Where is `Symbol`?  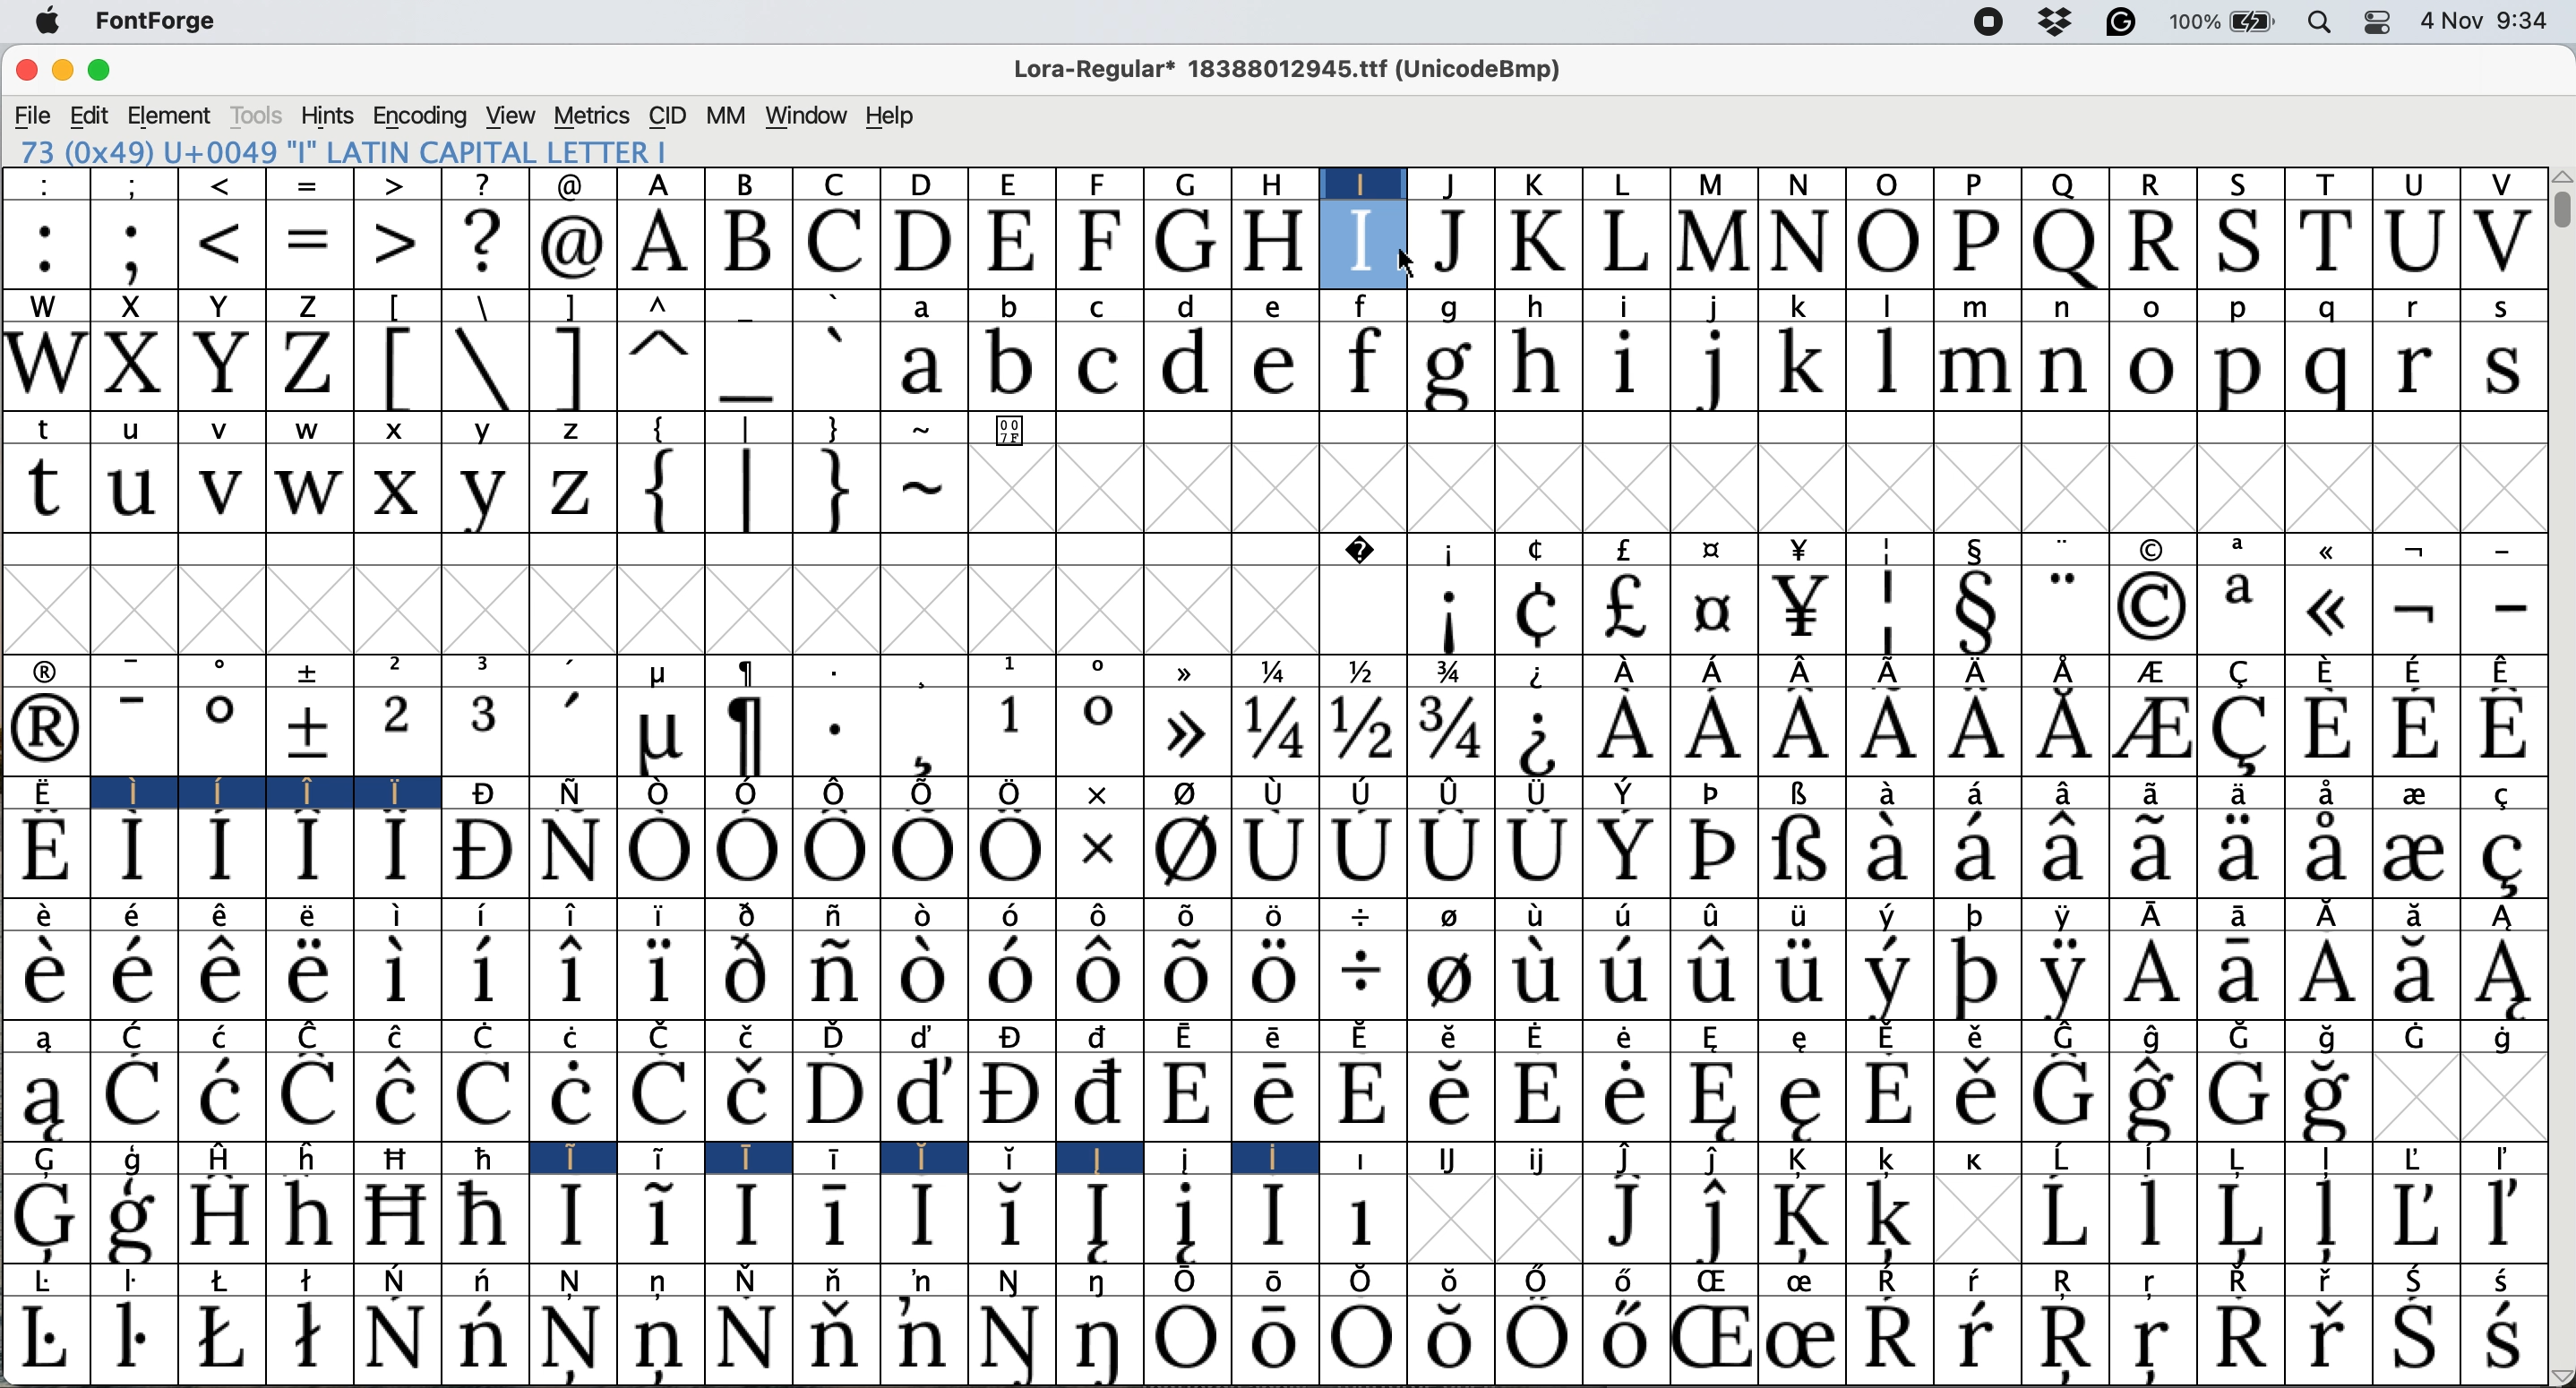 Symbol is located at coordinates (1894, 976).